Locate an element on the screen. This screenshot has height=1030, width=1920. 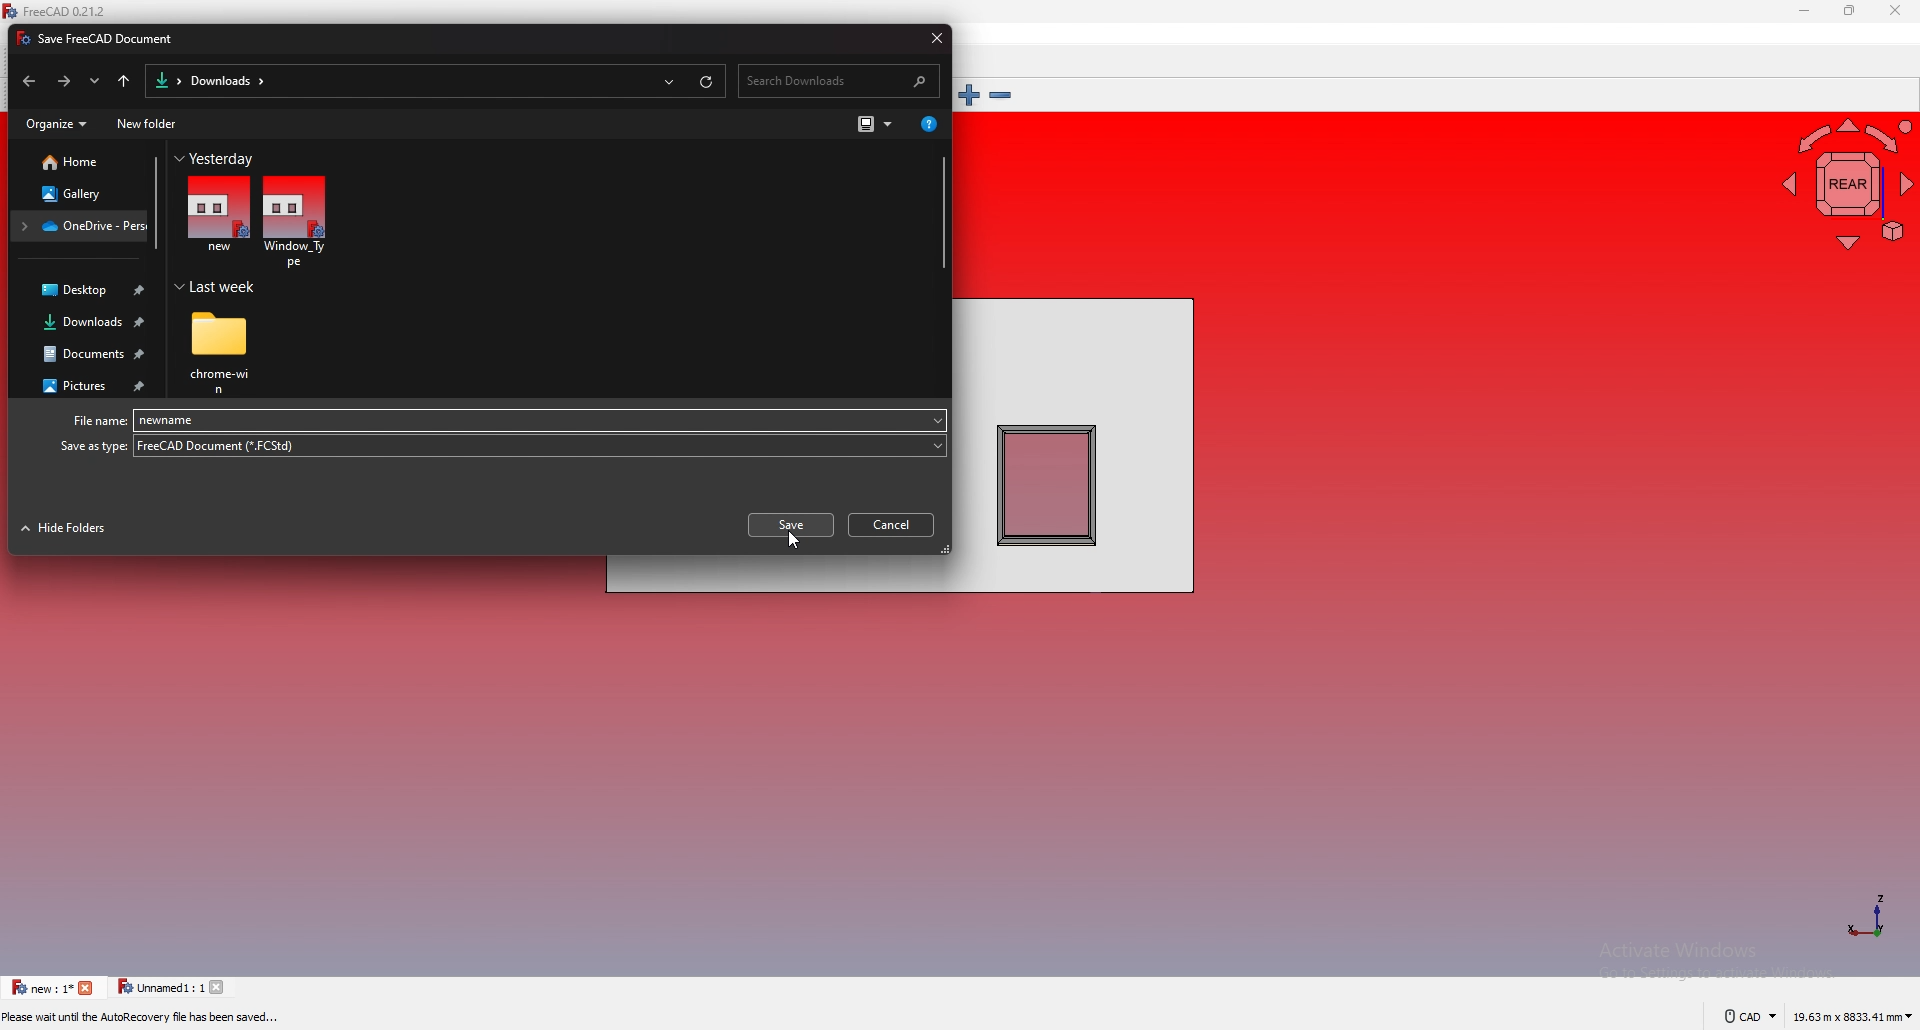
search bar is located at coordinates (839, 79).